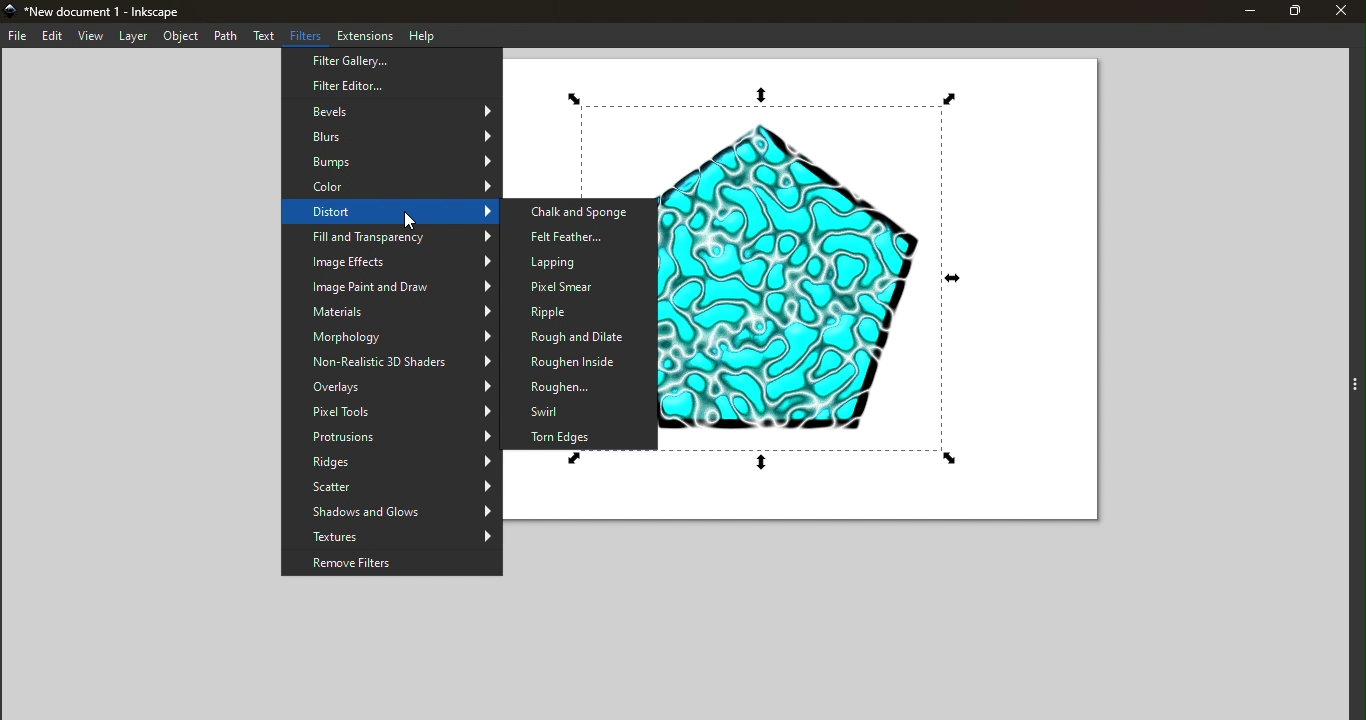 Image resolution: width=1366 pixels, height=720 pixels. What do you see at coordinates (390, 388) in the screenshot?
I see `Overlays` at bounding box center [390, 388].